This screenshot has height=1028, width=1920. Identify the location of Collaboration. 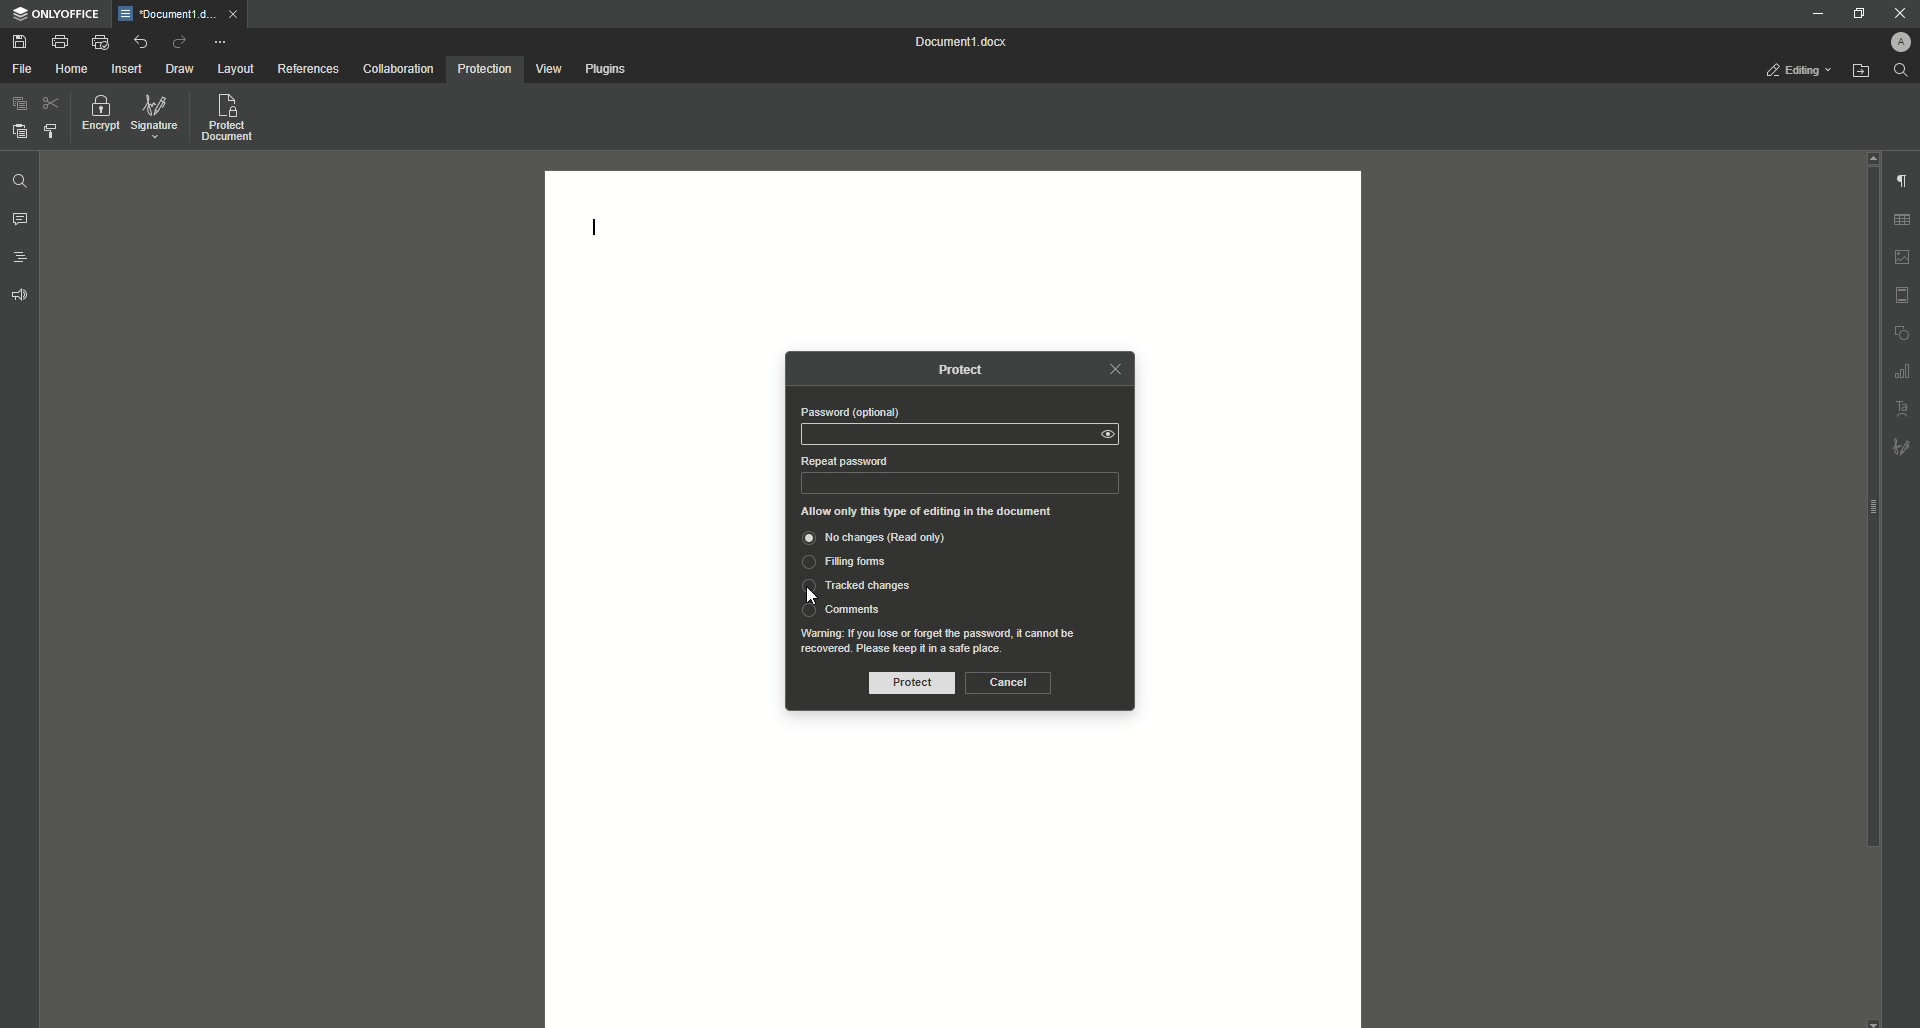
(396, 69).